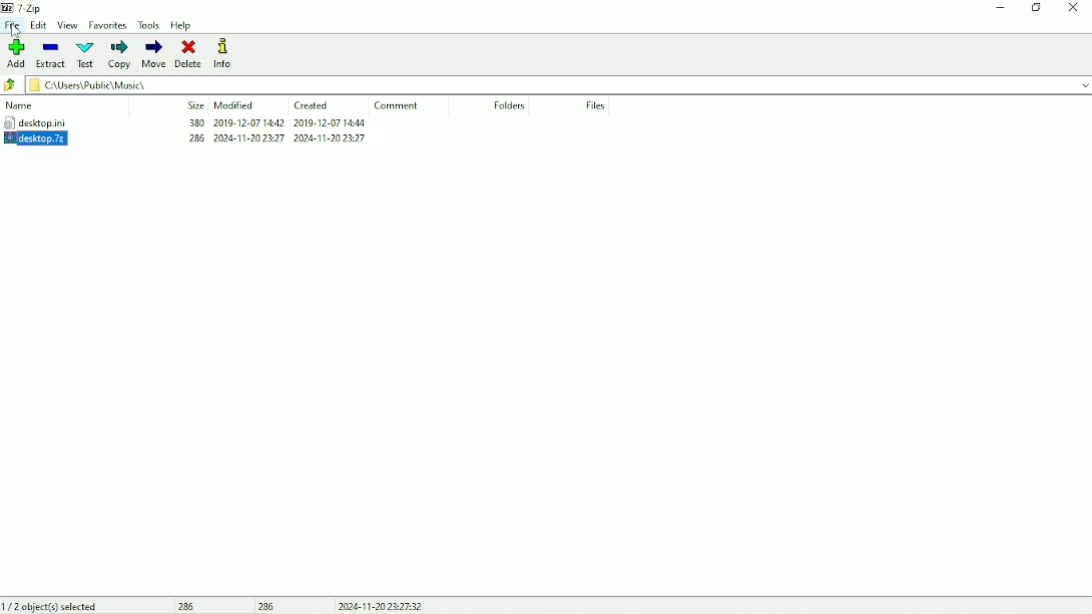 The height and width of the screenshot is (614, 1092). Describe the element at coordinates (234, 105) in the screenshot. I see `Modified` at that location.